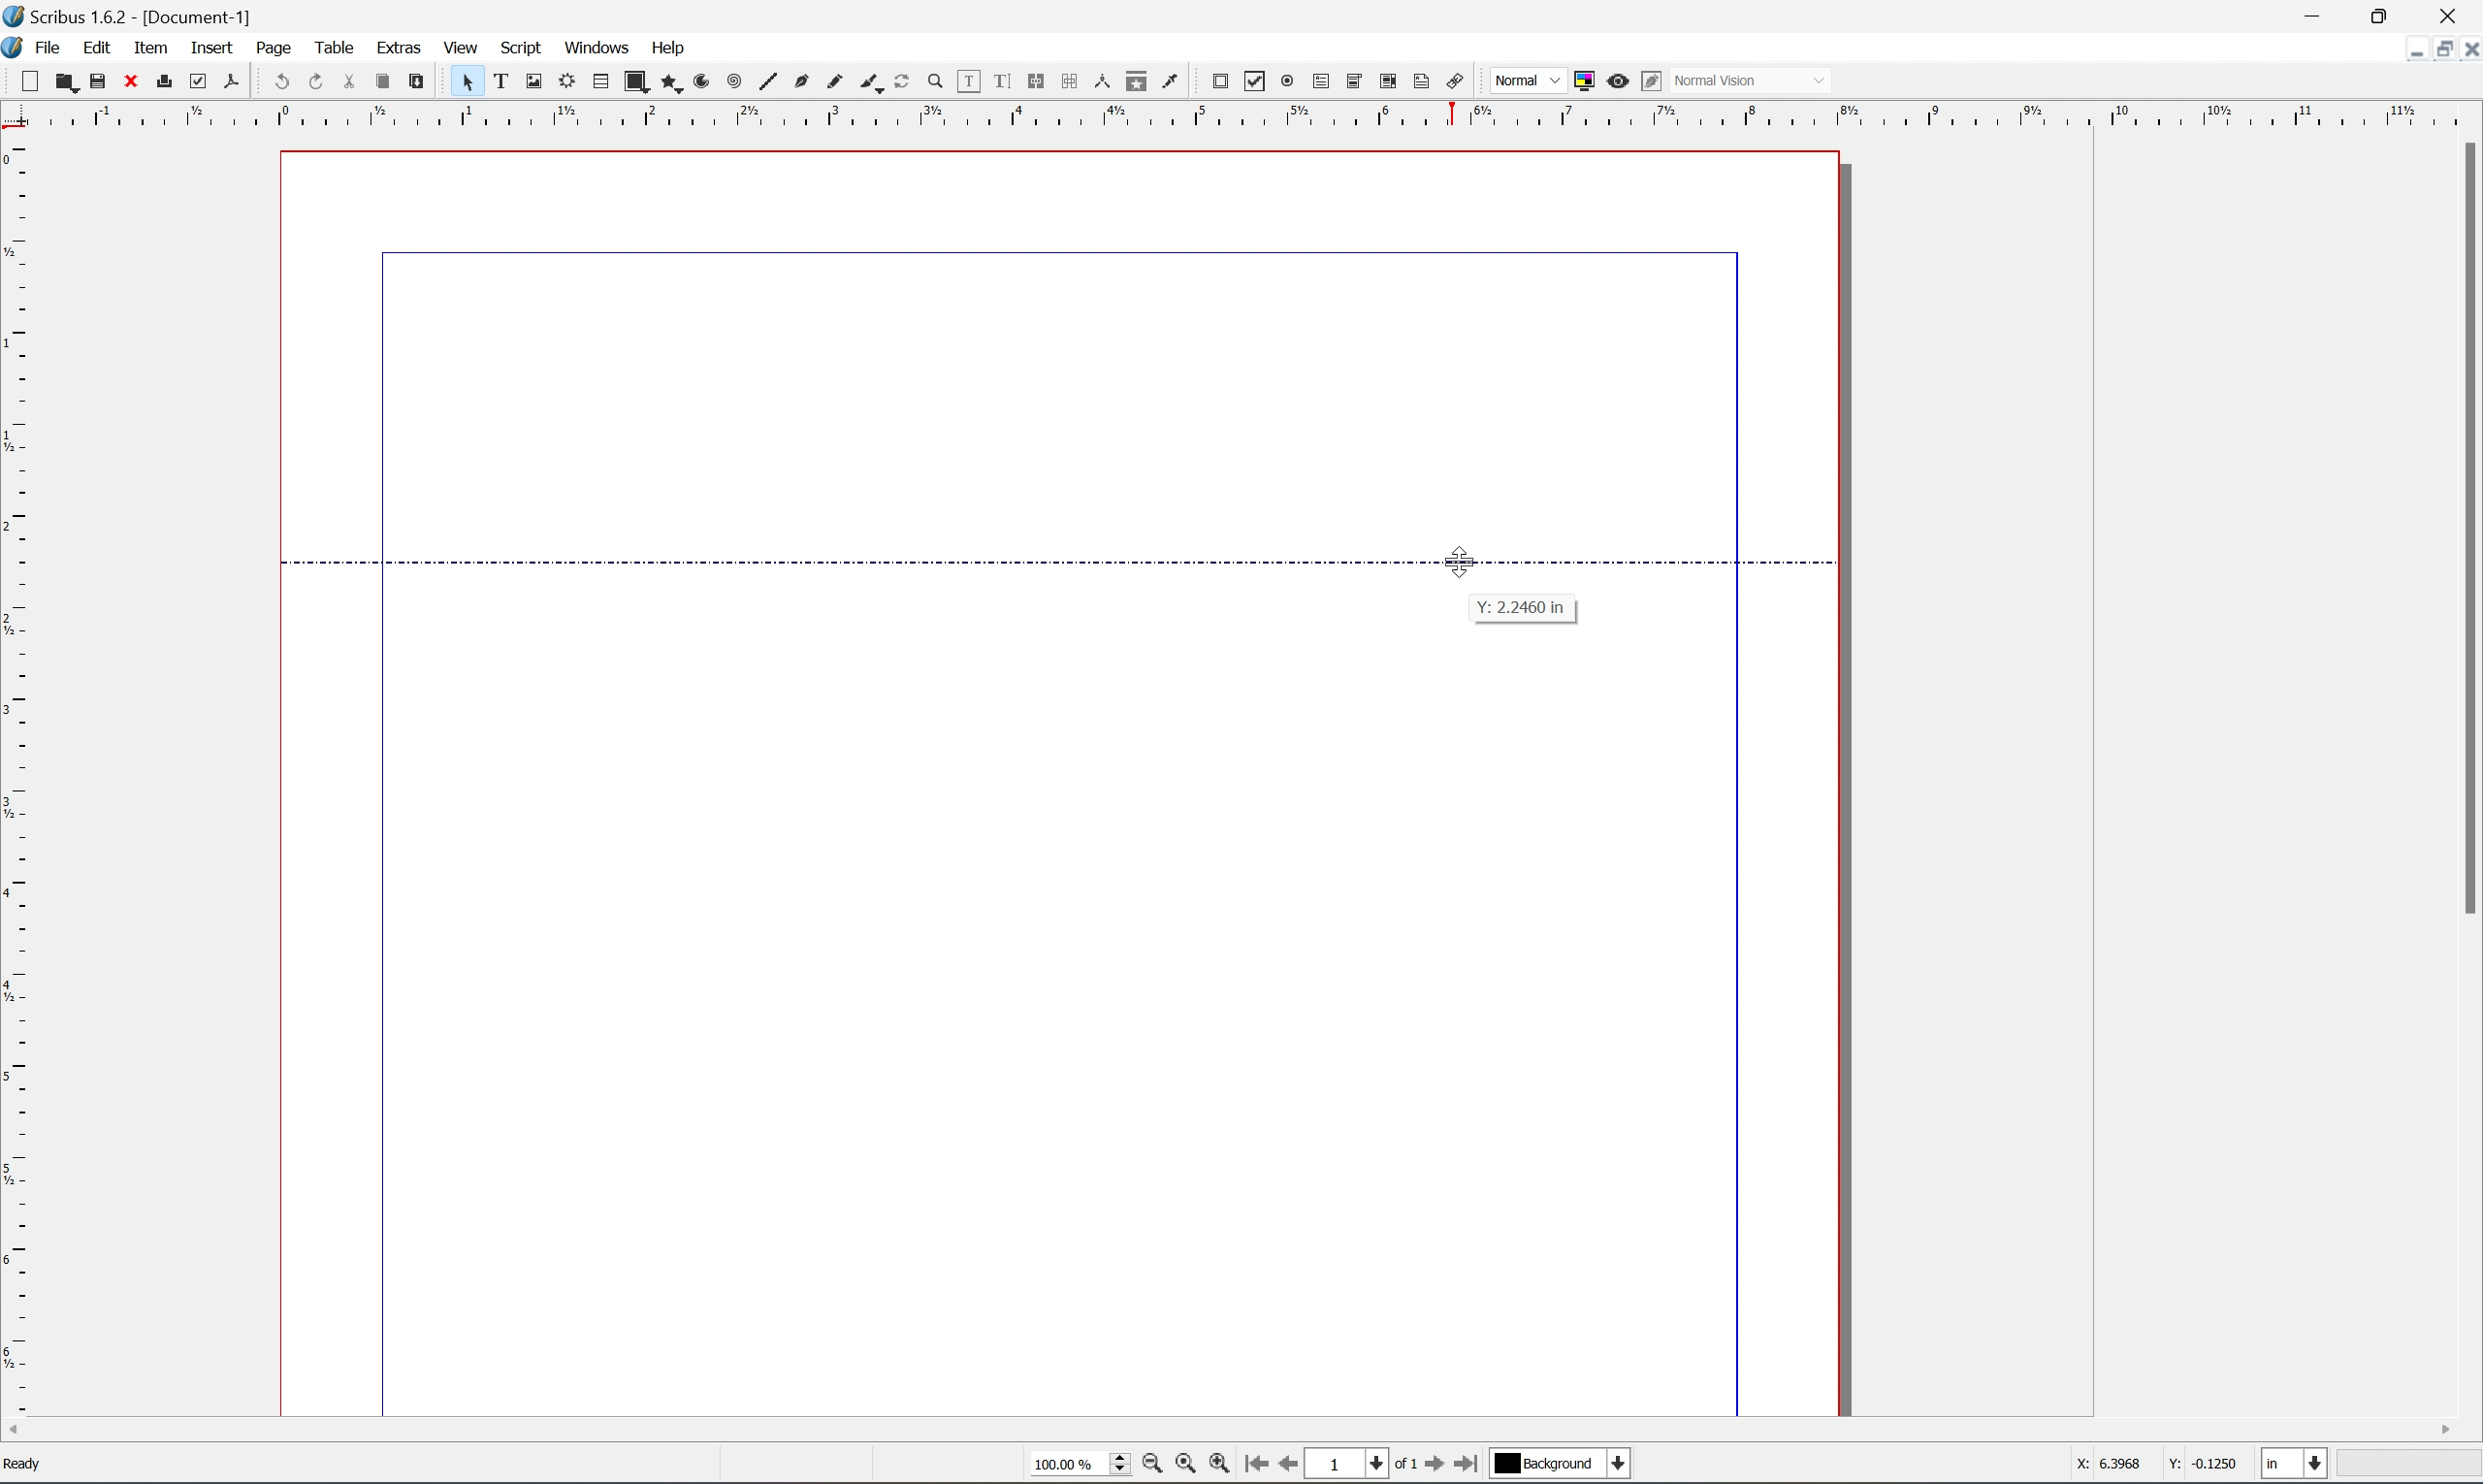 This screenshot has width=2483, height=1484. Describe the element at coordinates (600, 84) in the screenshot. I see `table` at that location.